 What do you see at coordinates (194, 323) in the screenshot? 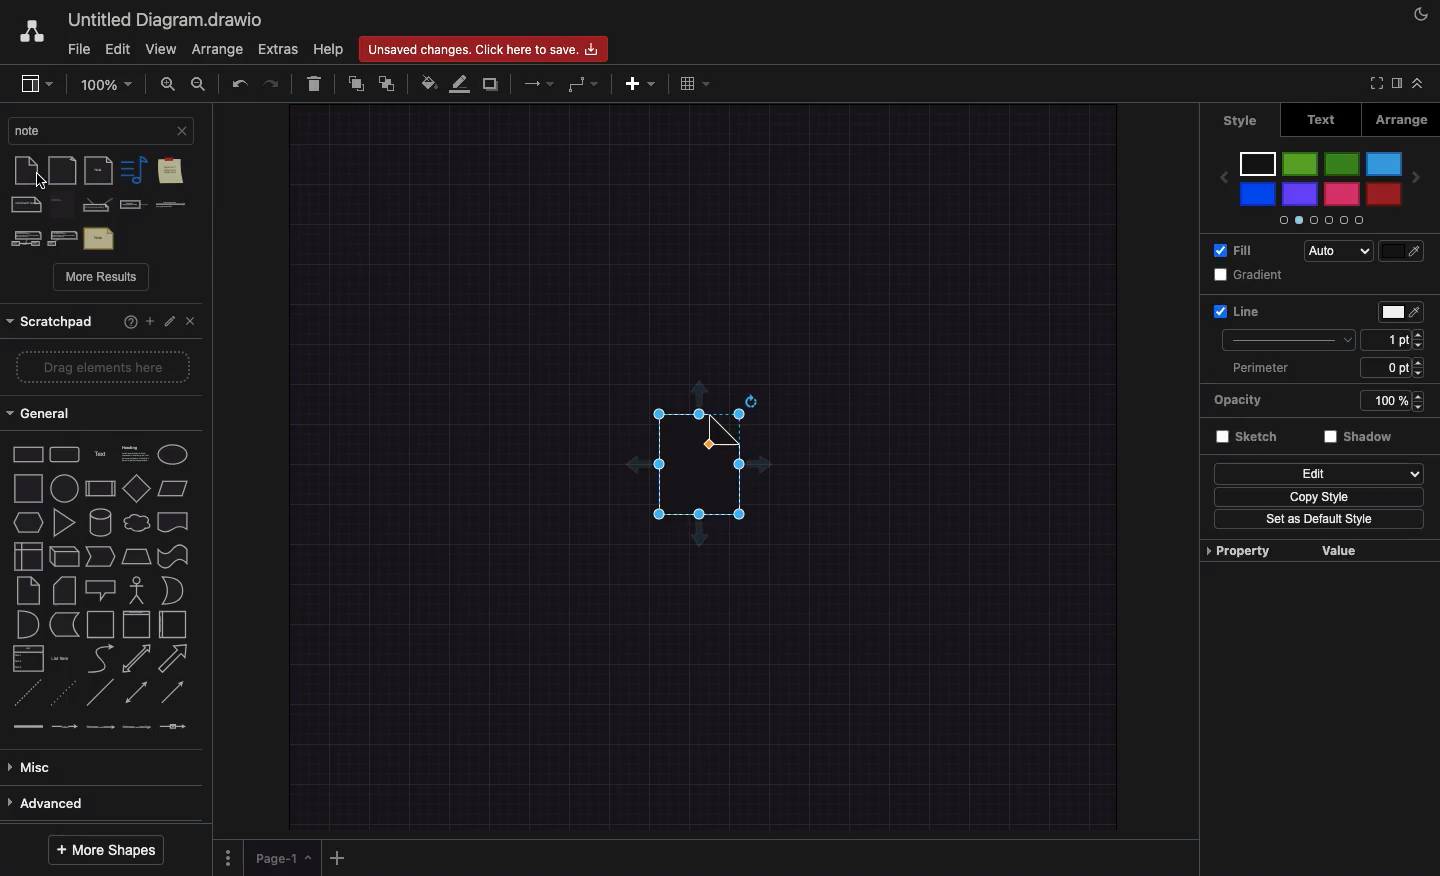
I see `close` at bounding box center [194, 323].